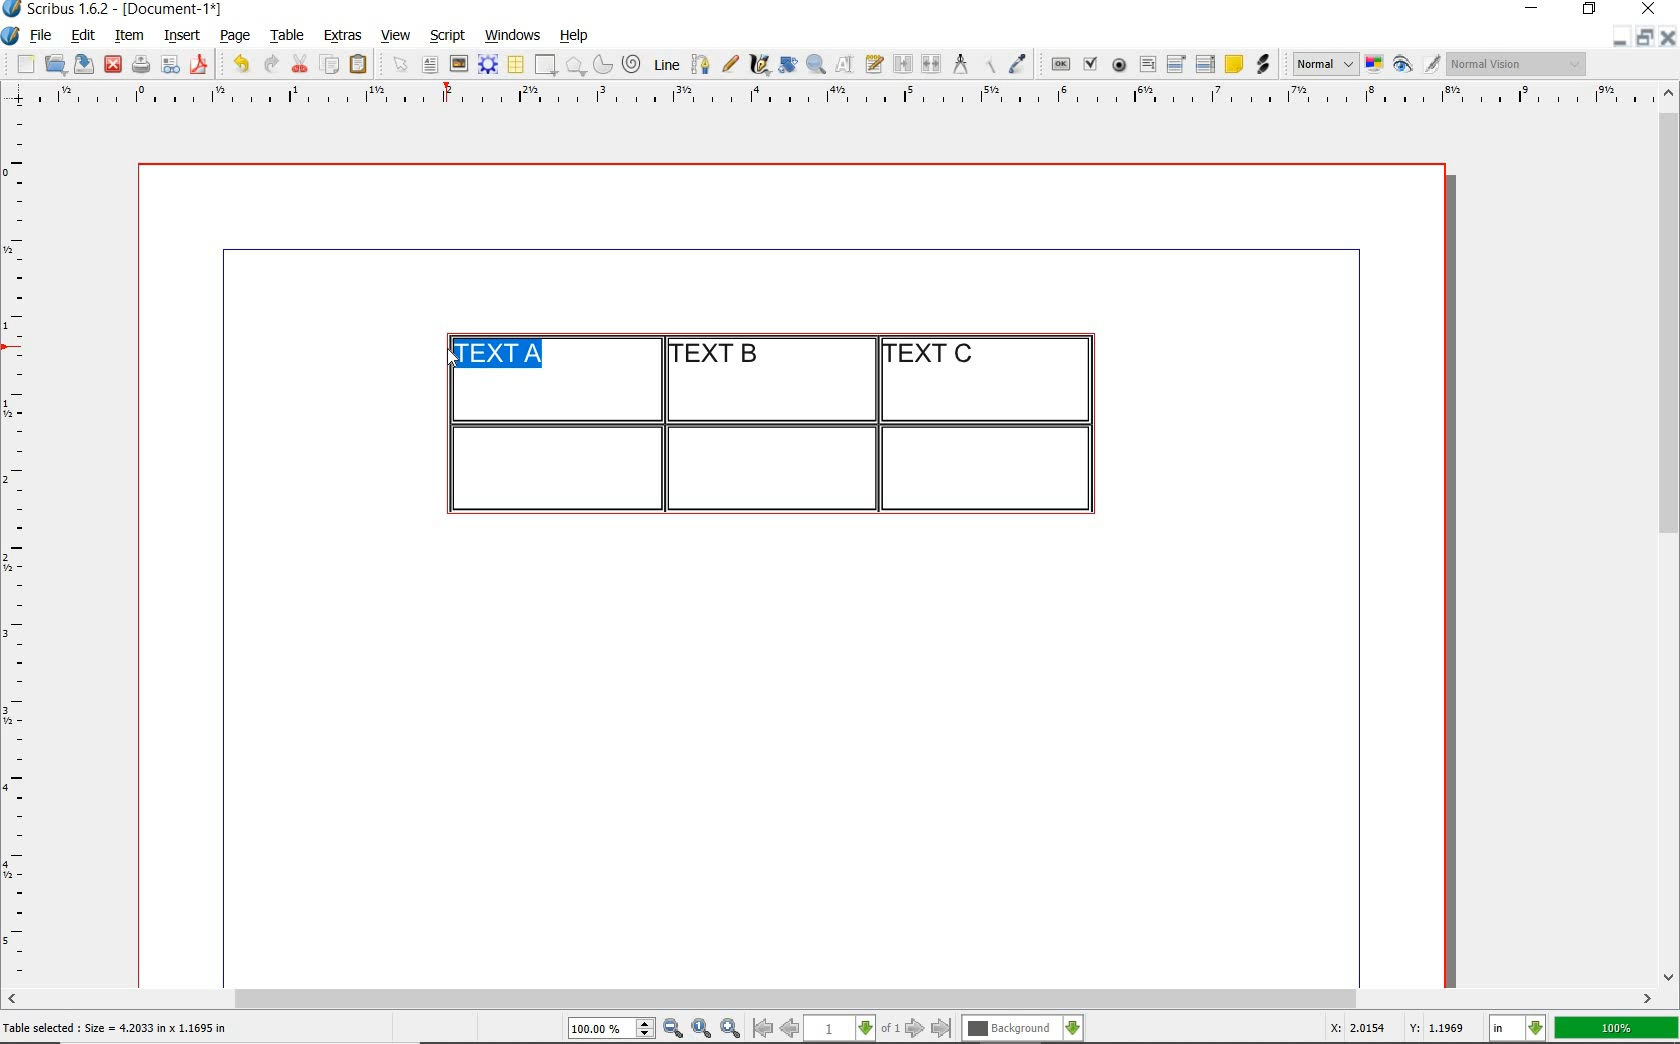 The height and width of the screenshot is (1044, 1680). I want to click on rotate item, so click(788, 64).